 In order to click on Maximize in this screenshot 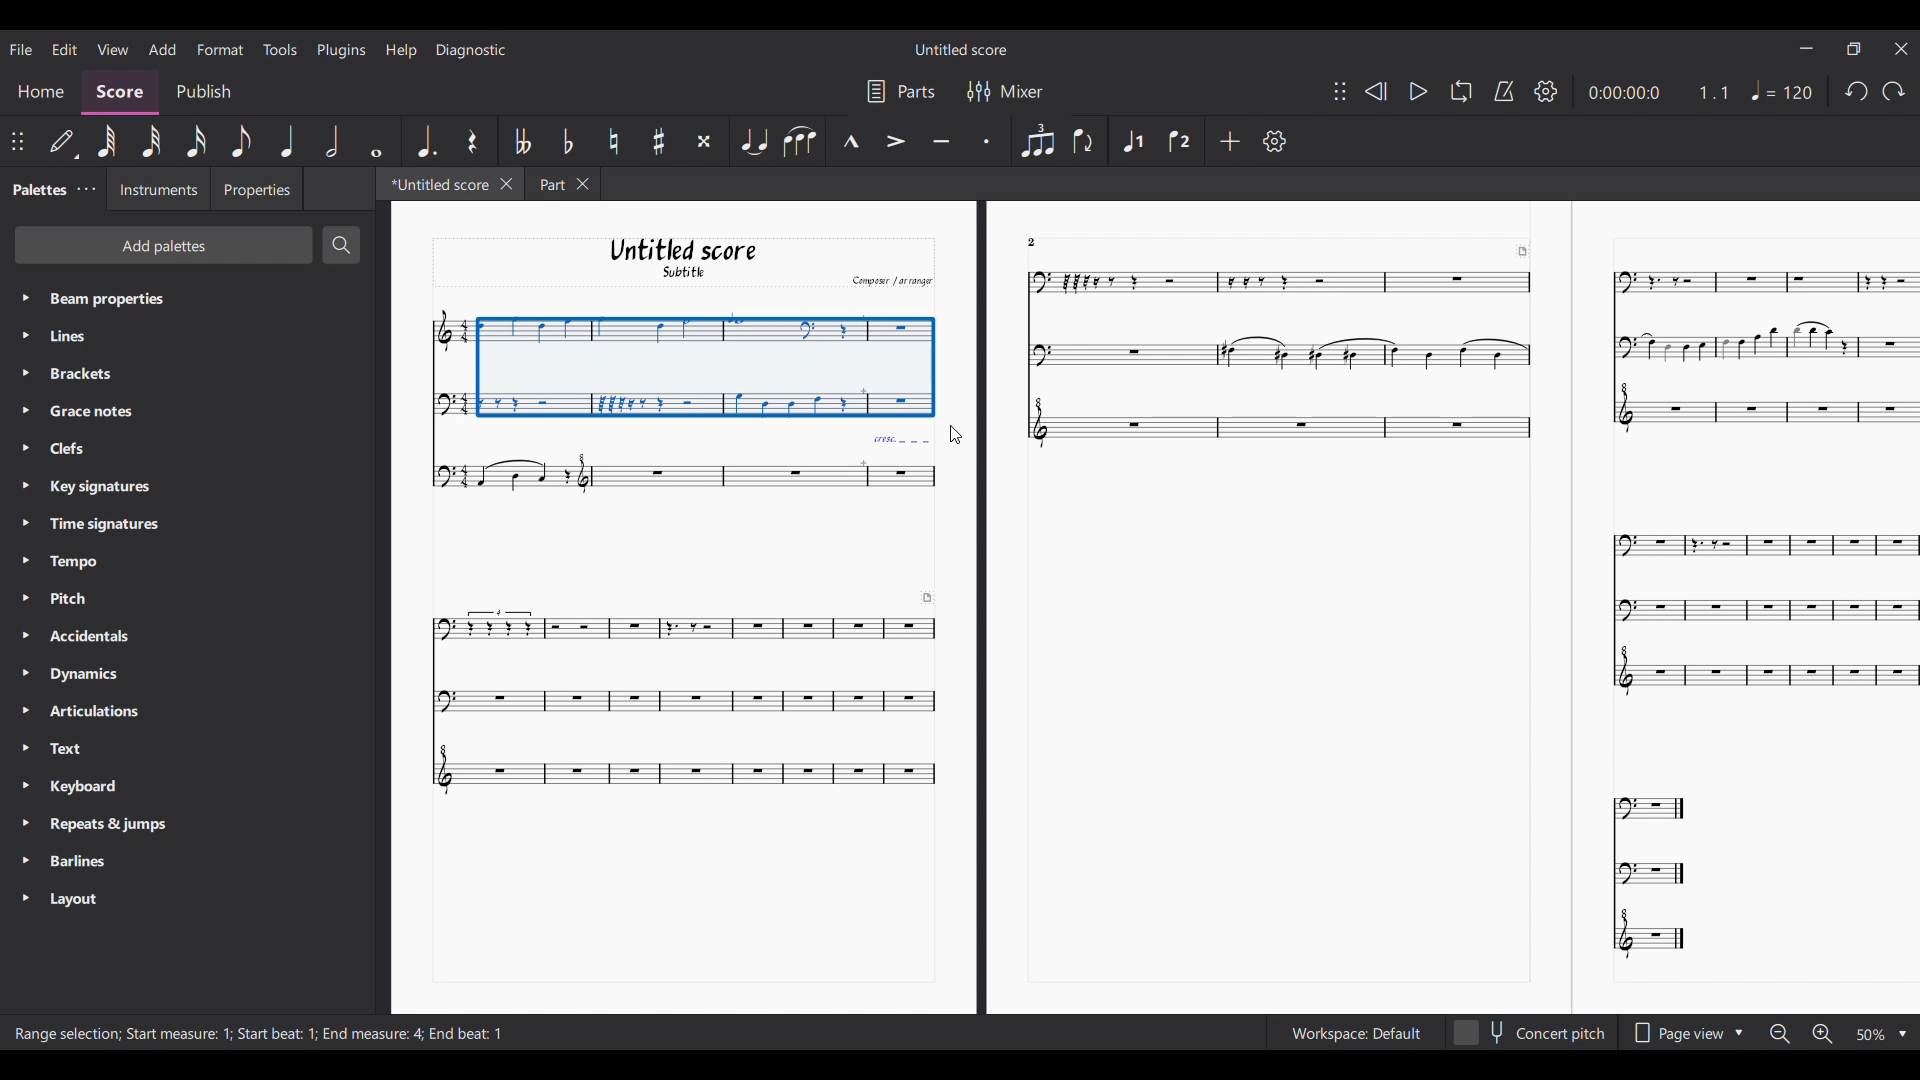, I will do `click(1854, 51)`.